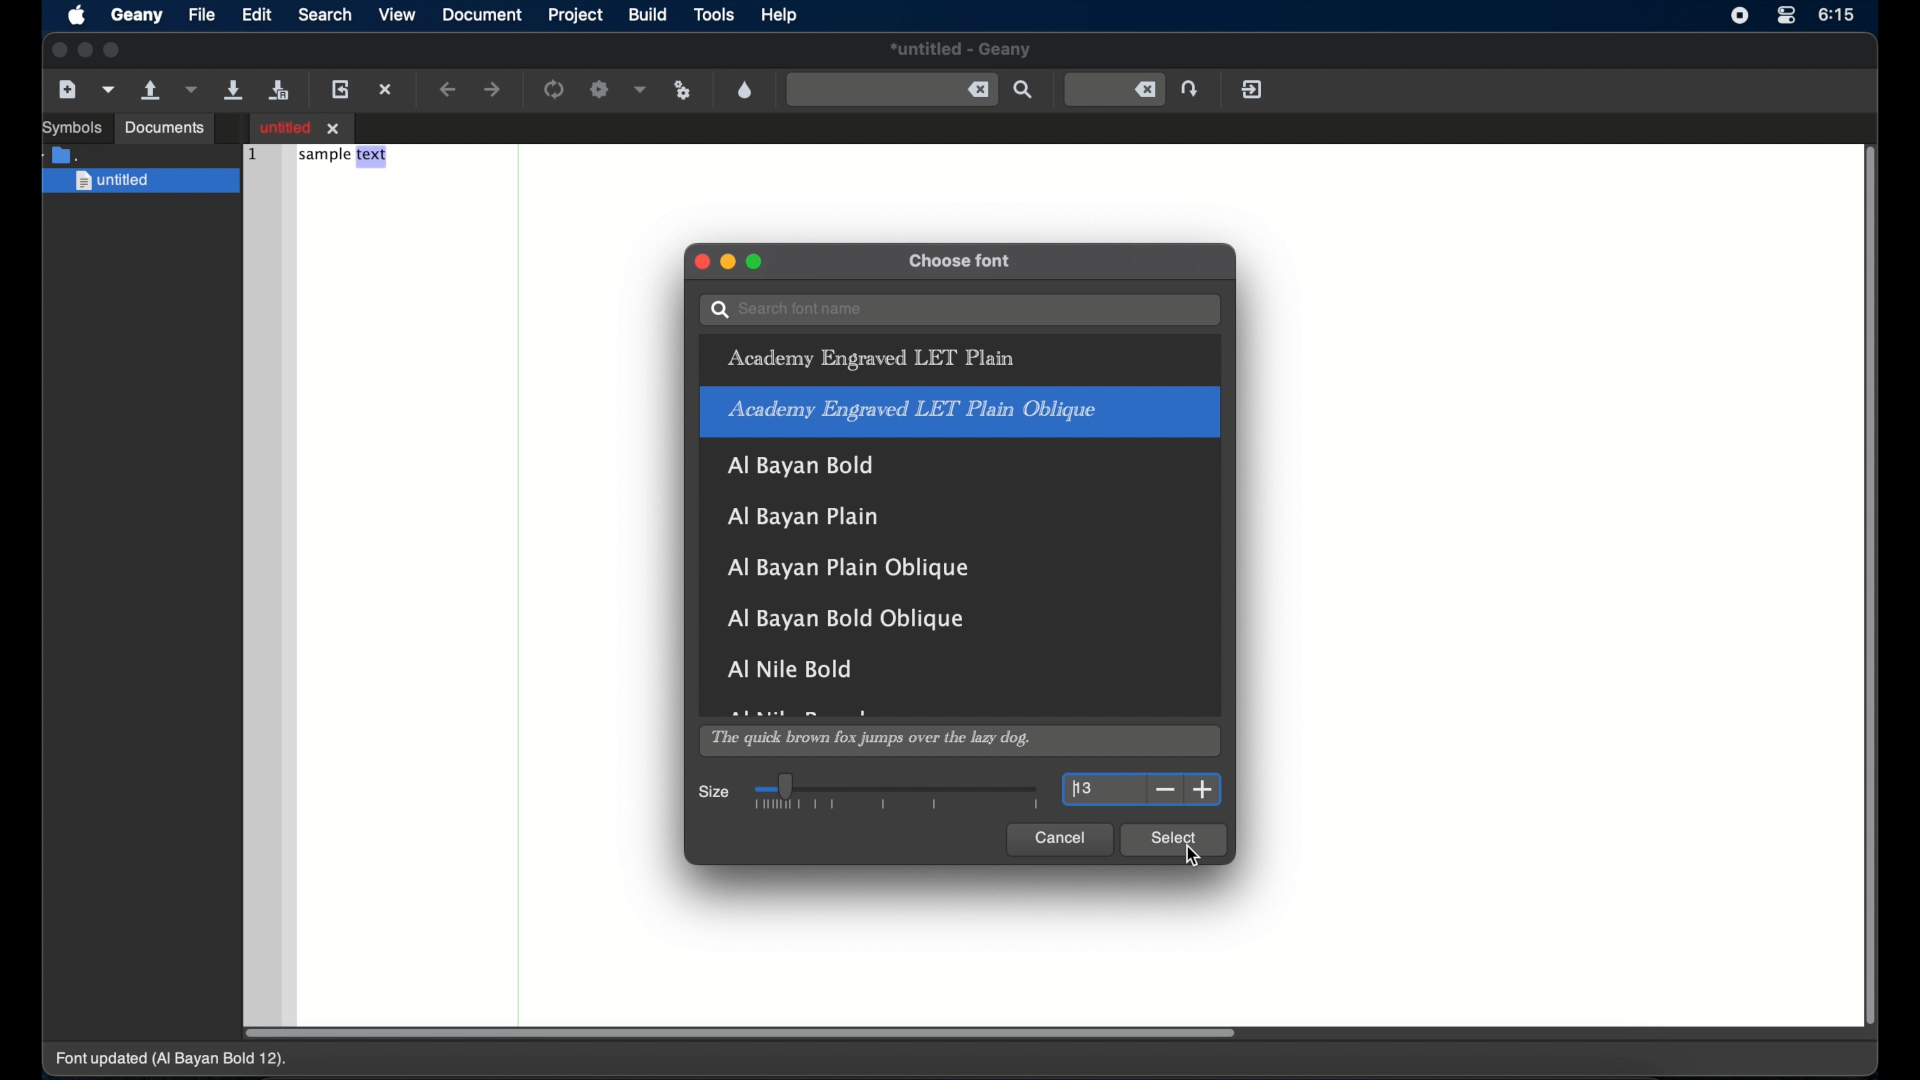 The height and width of the screenshot is (1080, 1920). I want to click on minimize , so click(729, 262).